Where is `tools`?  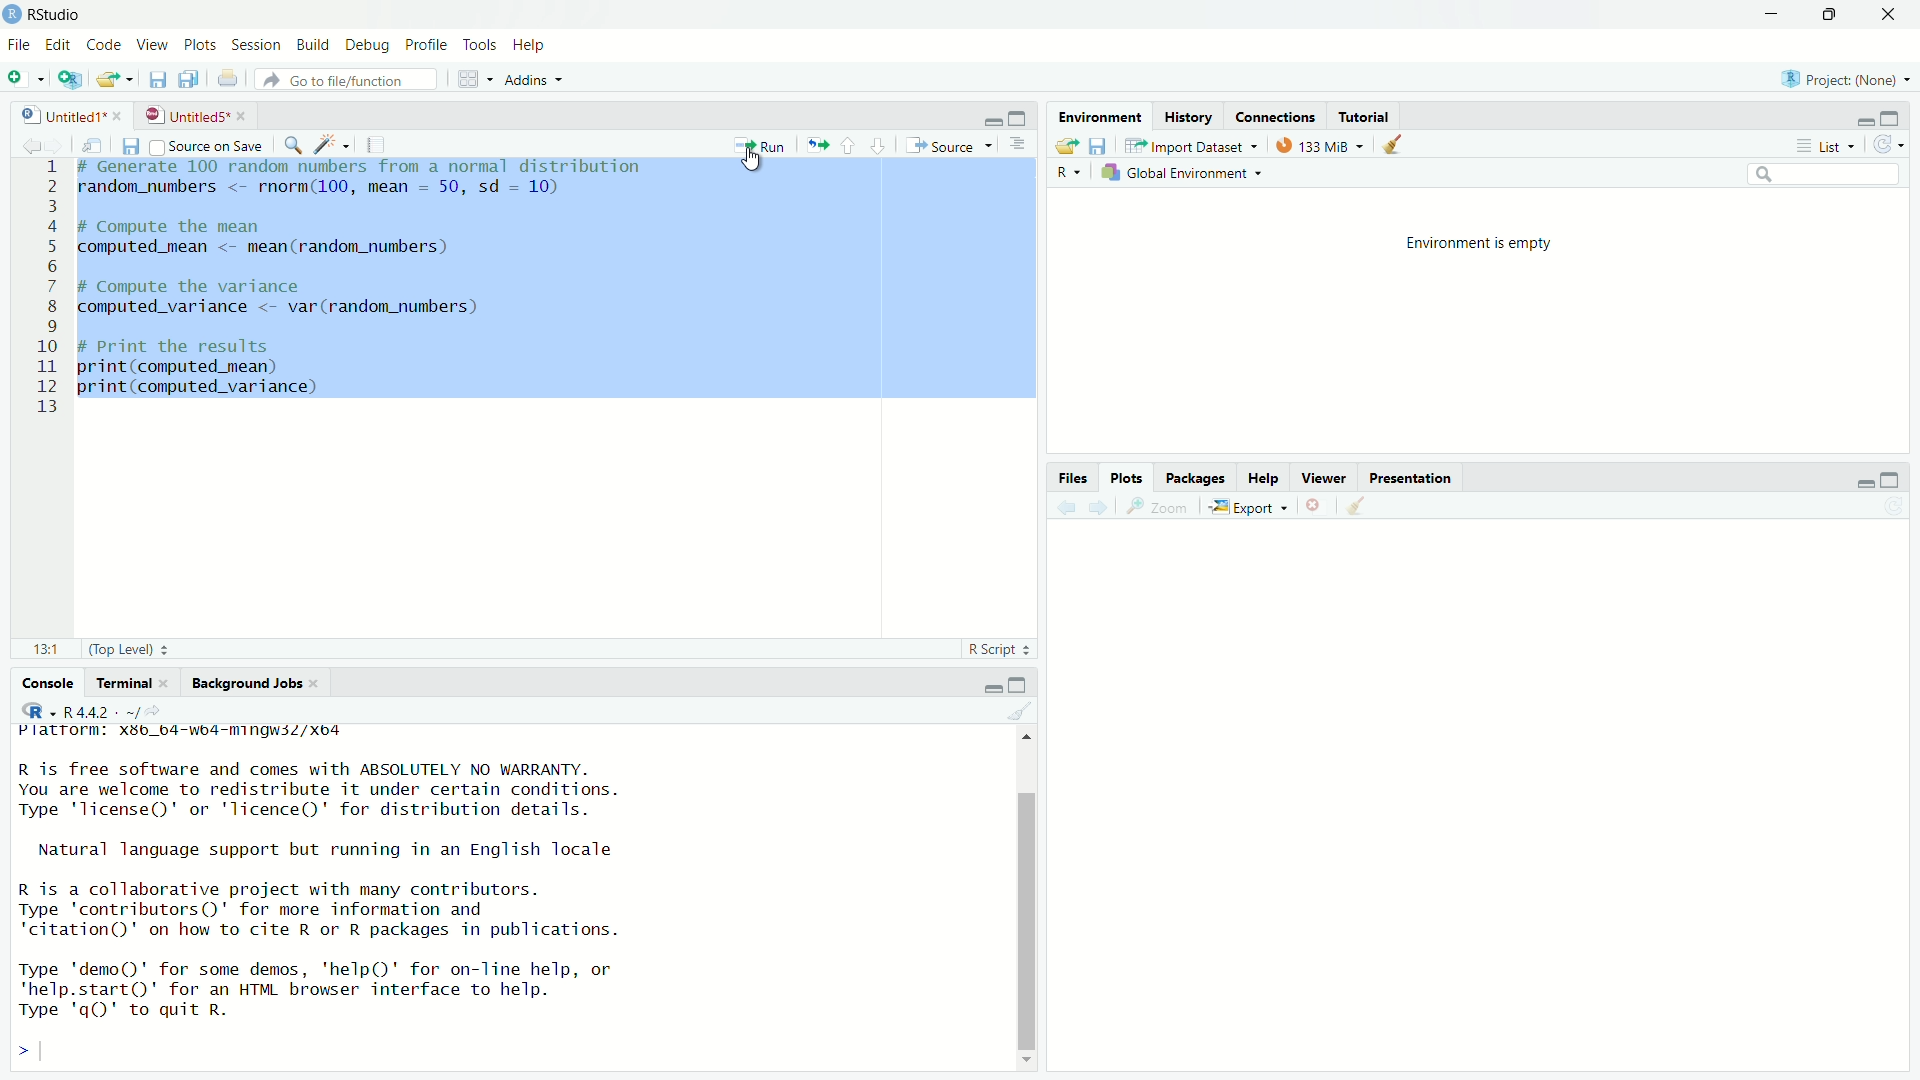
tools is located at coordinates (480, 42).